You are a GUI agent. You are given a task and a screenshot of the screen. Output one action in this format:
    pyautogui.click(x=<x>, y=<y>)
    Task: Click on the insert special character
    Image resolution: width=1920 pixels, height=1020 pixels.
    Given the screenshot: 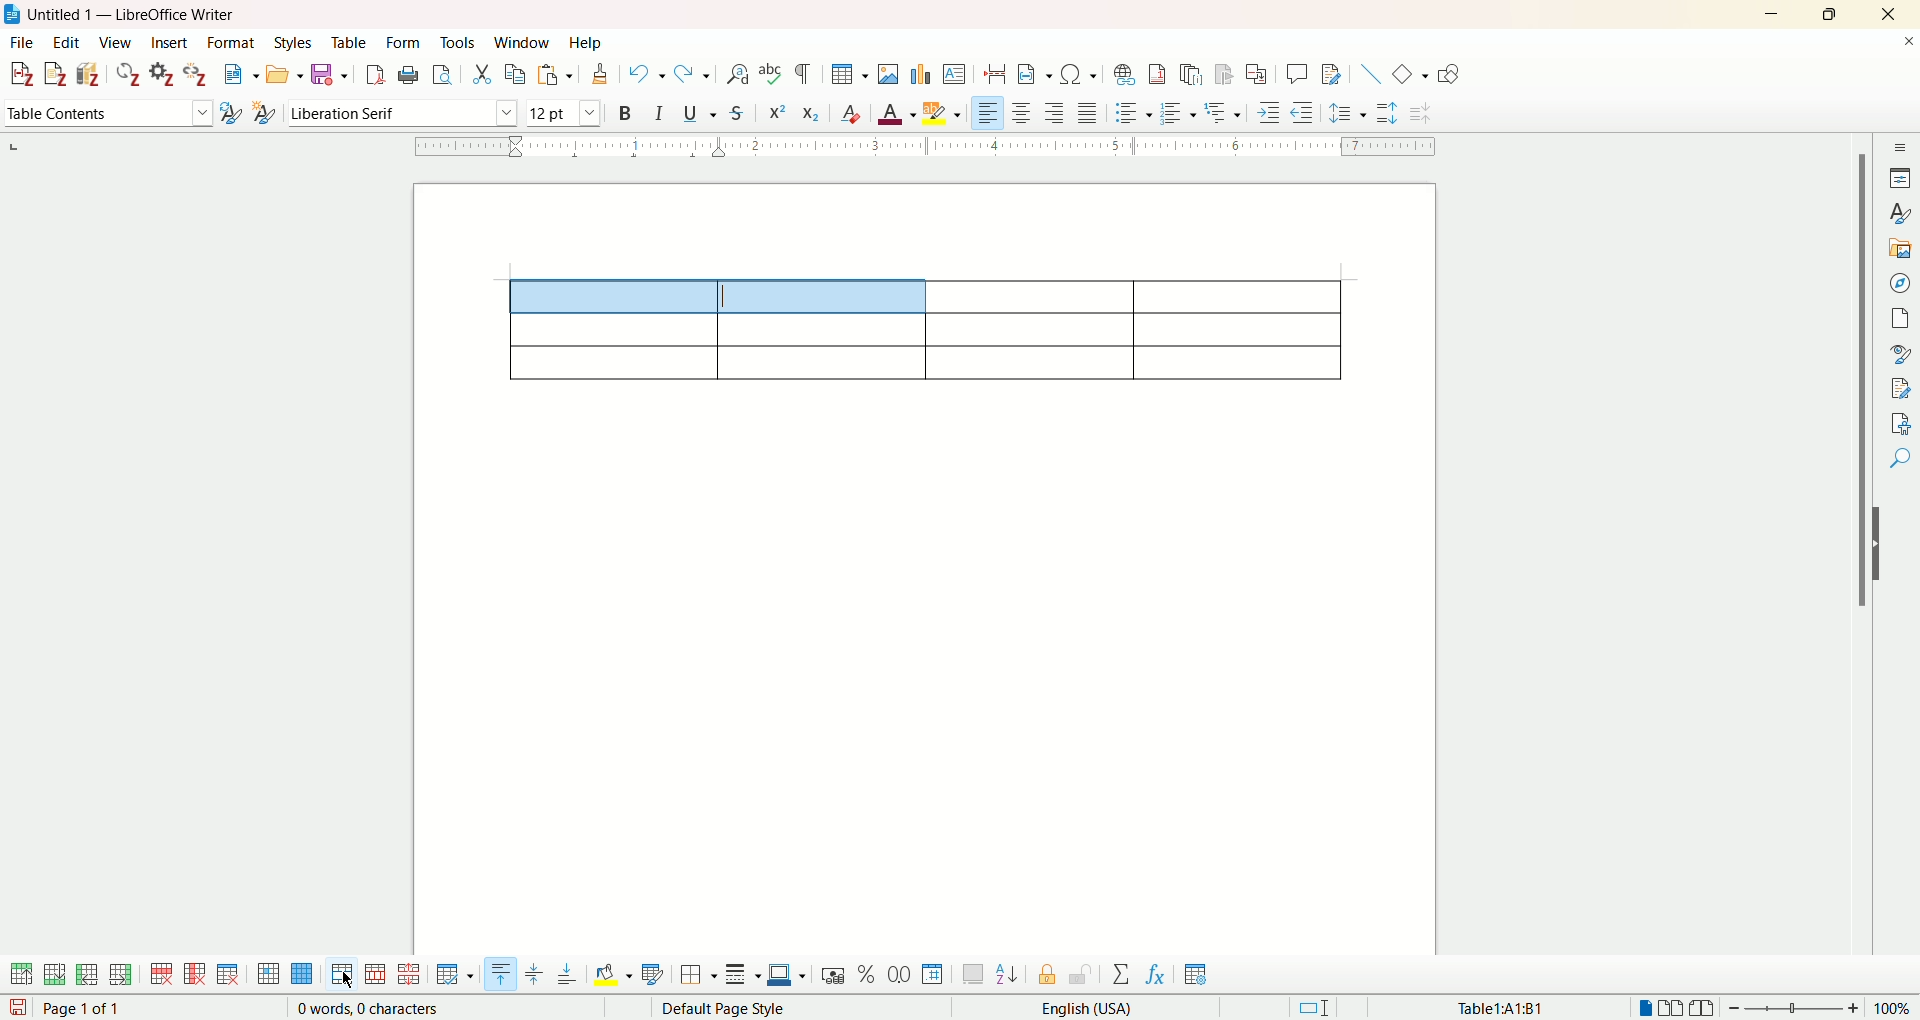 What is the action you would take?
    pyautogui.click(x=1079, y=75)
    